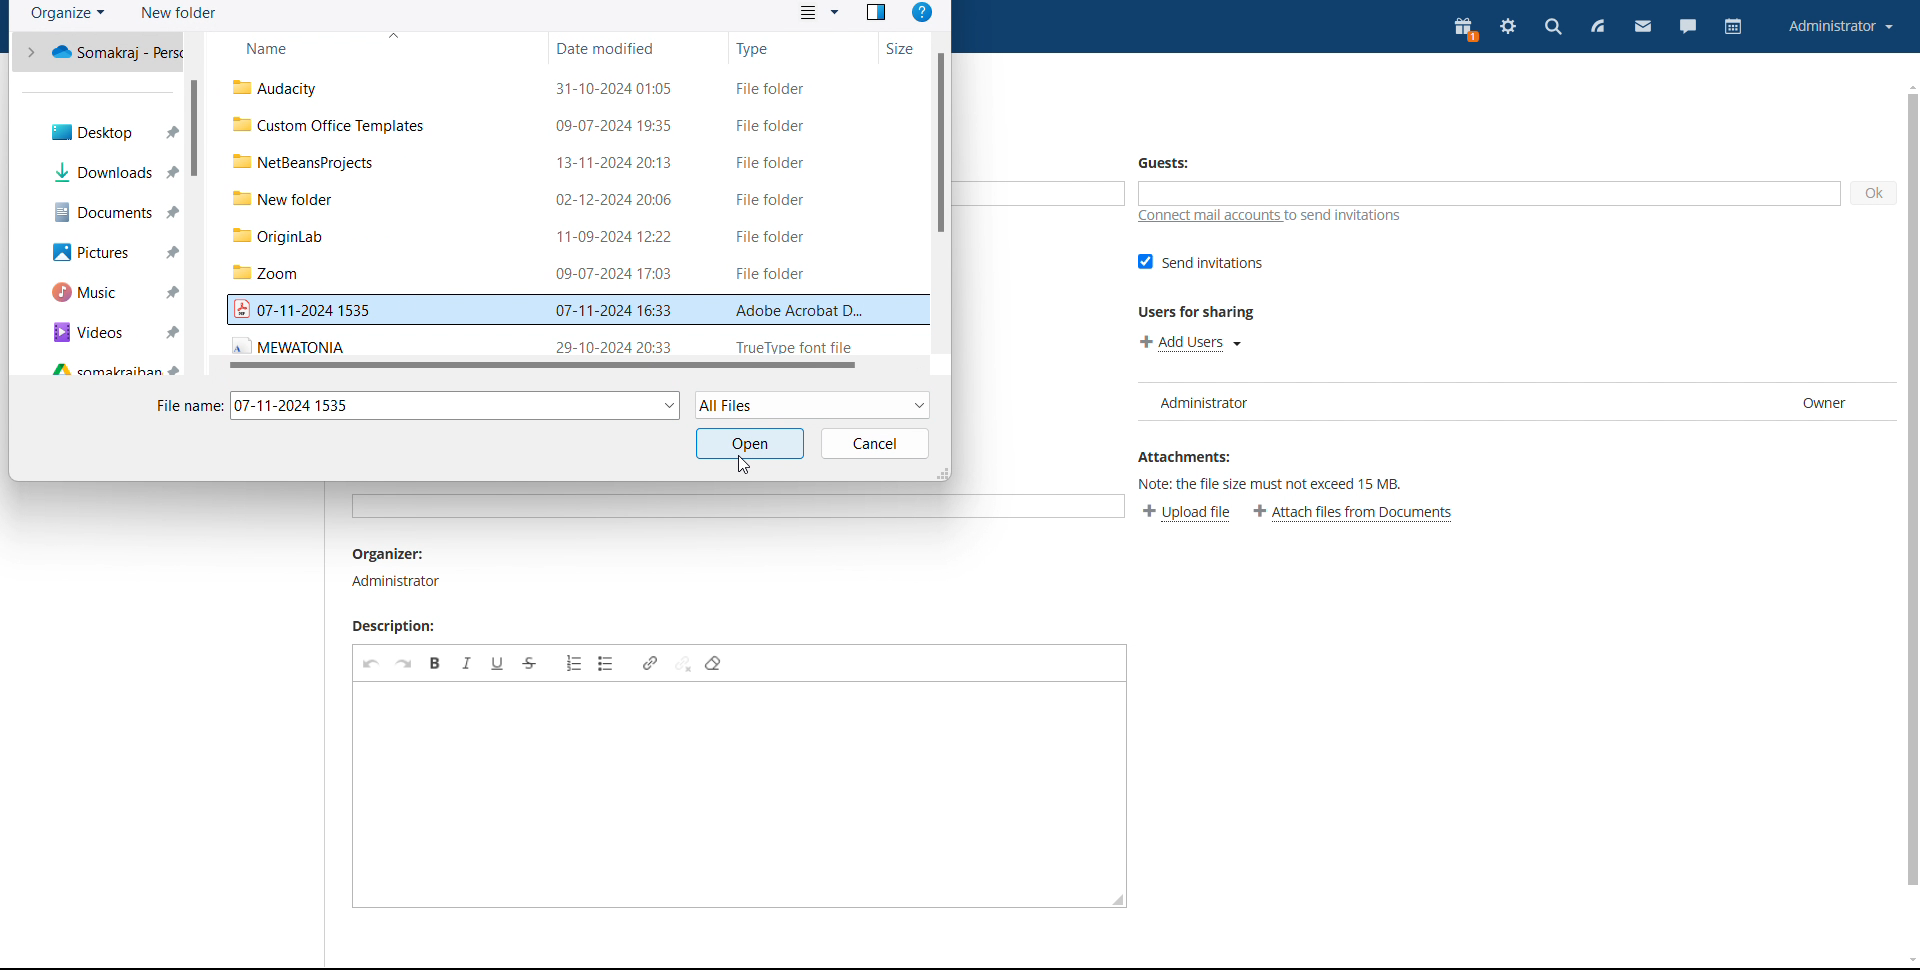 The image size is (1920, 970). I want to click on italic, so click(466, 663).